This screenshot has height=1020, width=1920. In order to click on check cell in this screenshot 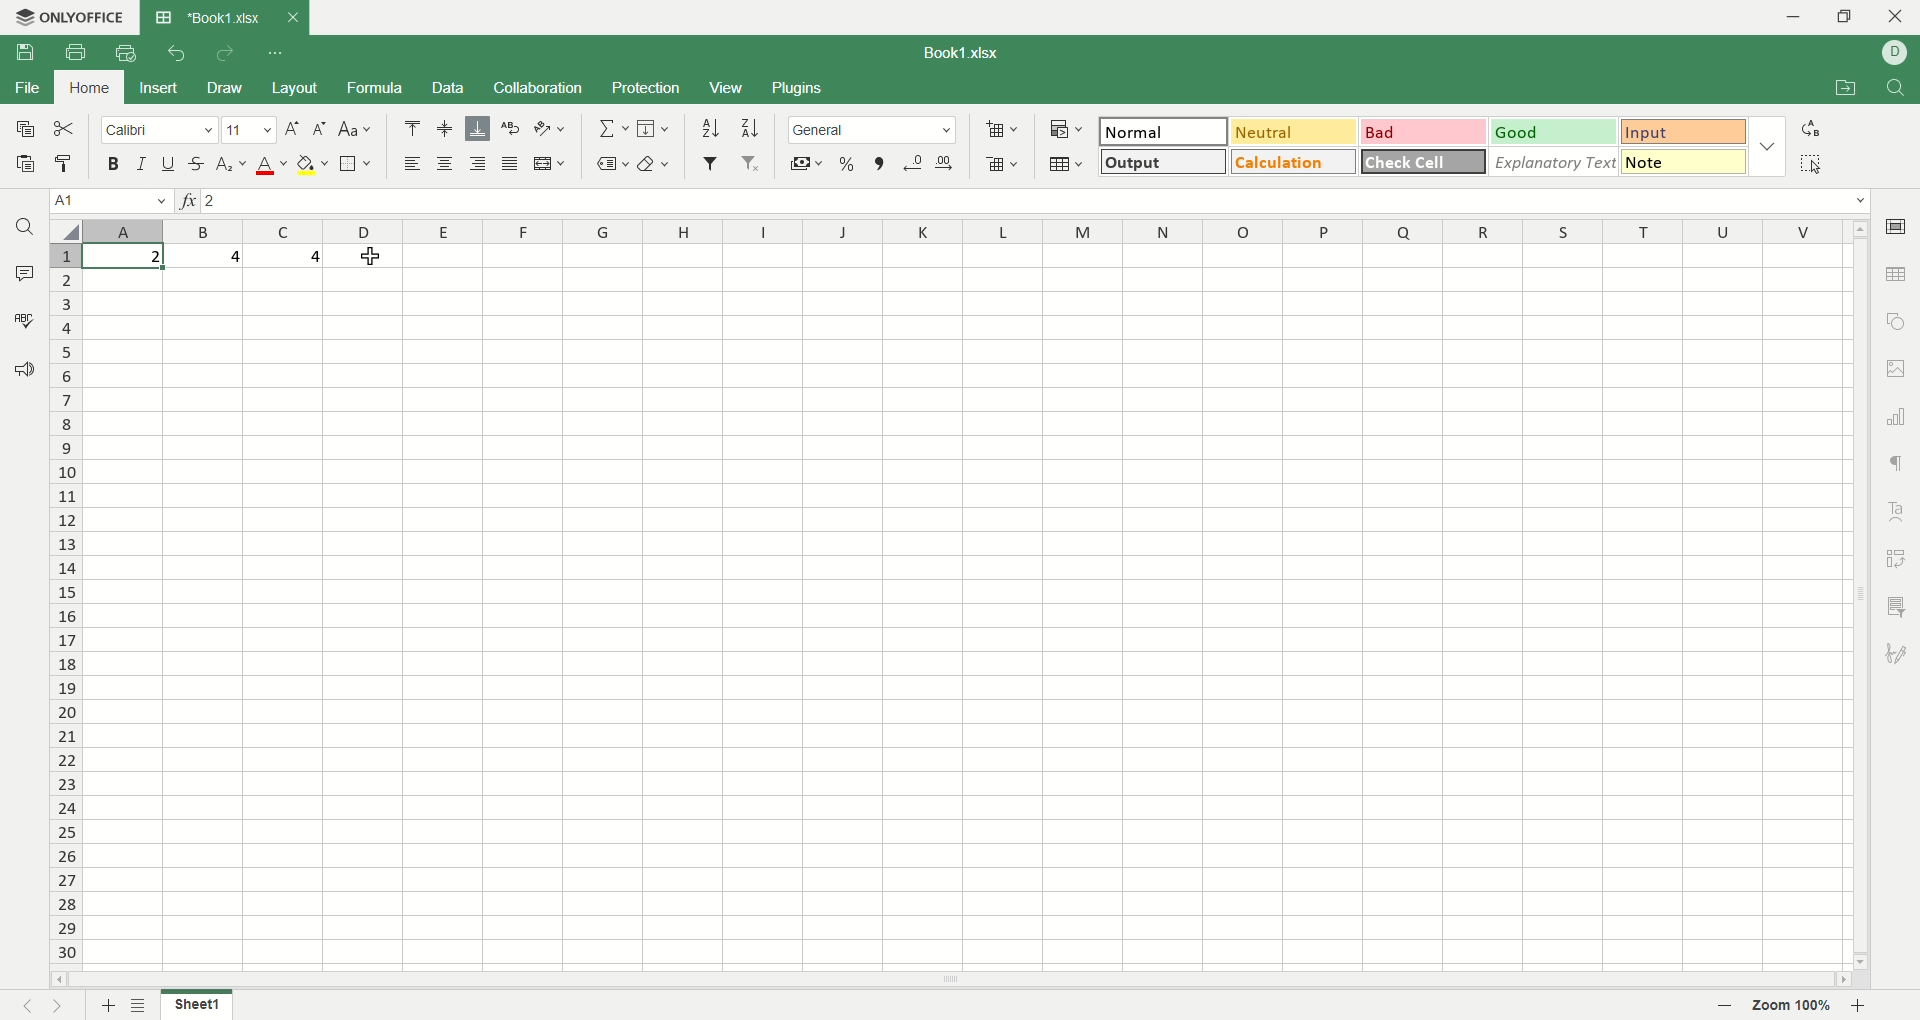, I will do `click(1423, 161)`.